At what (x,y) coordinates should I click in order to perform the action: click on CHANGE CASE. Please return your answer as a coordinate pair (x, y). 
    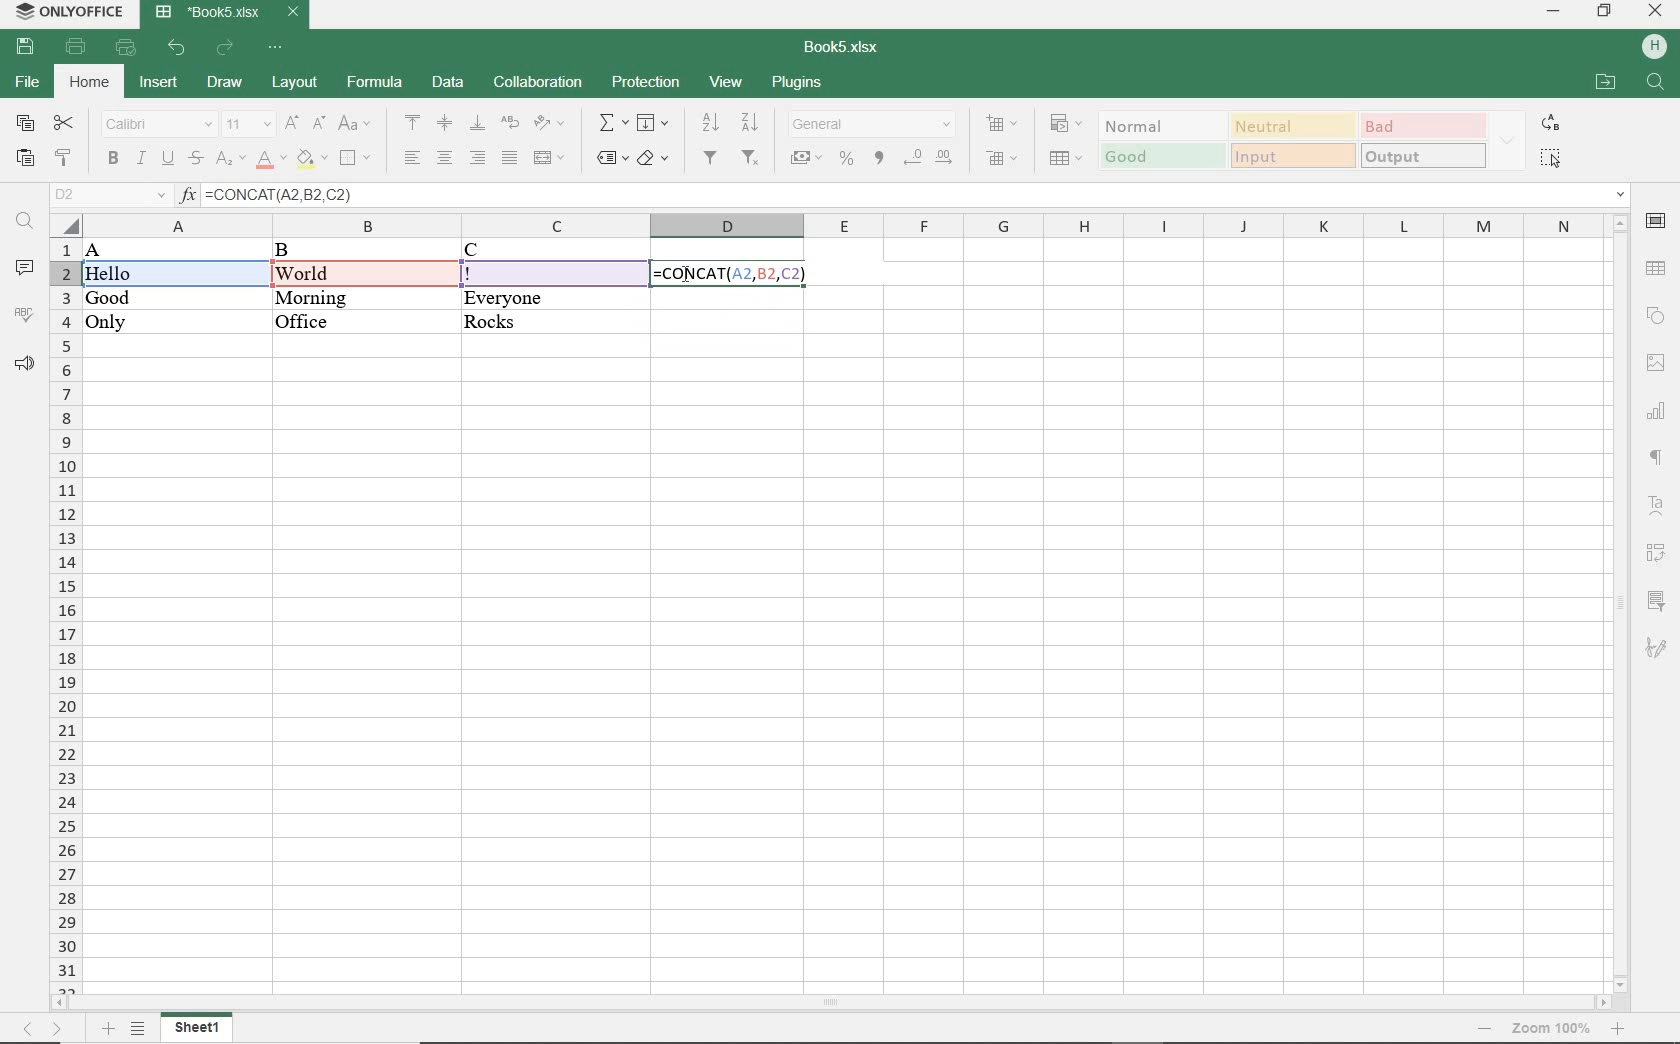
    Looking at the image, I should click on (355, 125).